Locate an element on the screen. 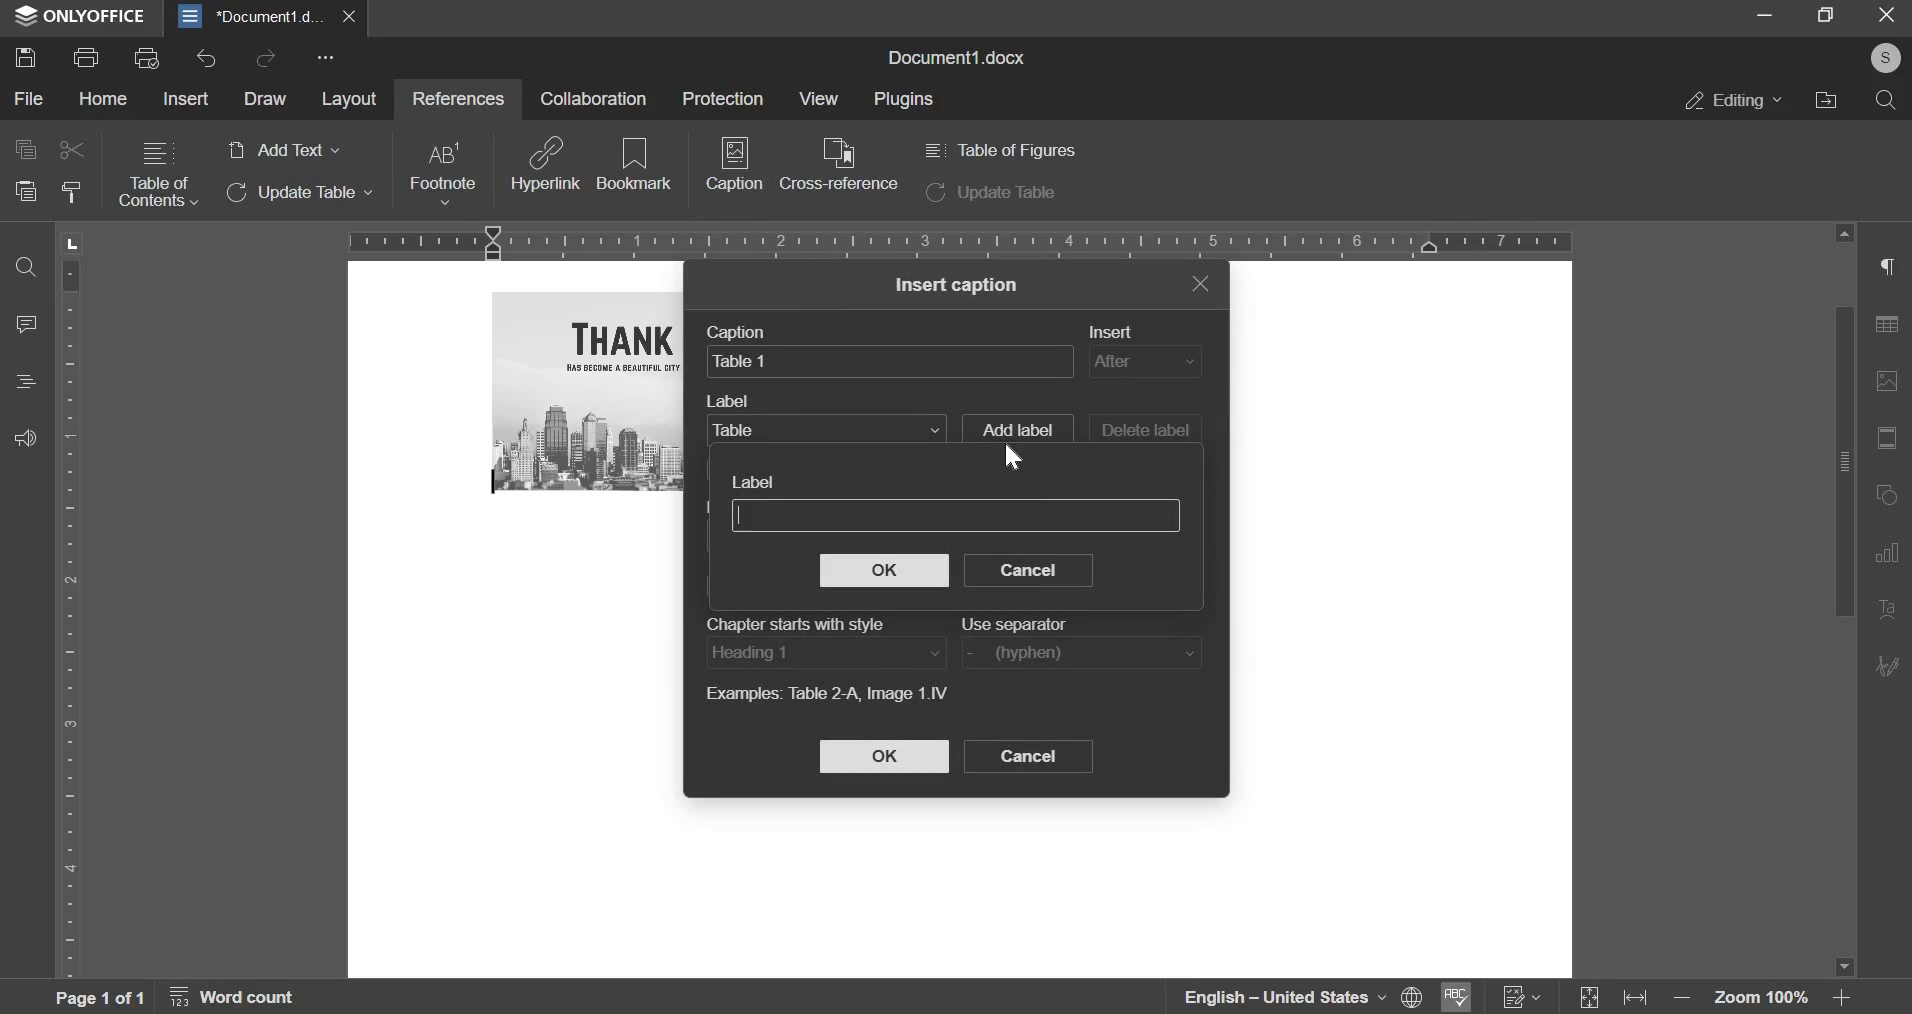  zoom 100% is located at coordinates (1763, 1000).